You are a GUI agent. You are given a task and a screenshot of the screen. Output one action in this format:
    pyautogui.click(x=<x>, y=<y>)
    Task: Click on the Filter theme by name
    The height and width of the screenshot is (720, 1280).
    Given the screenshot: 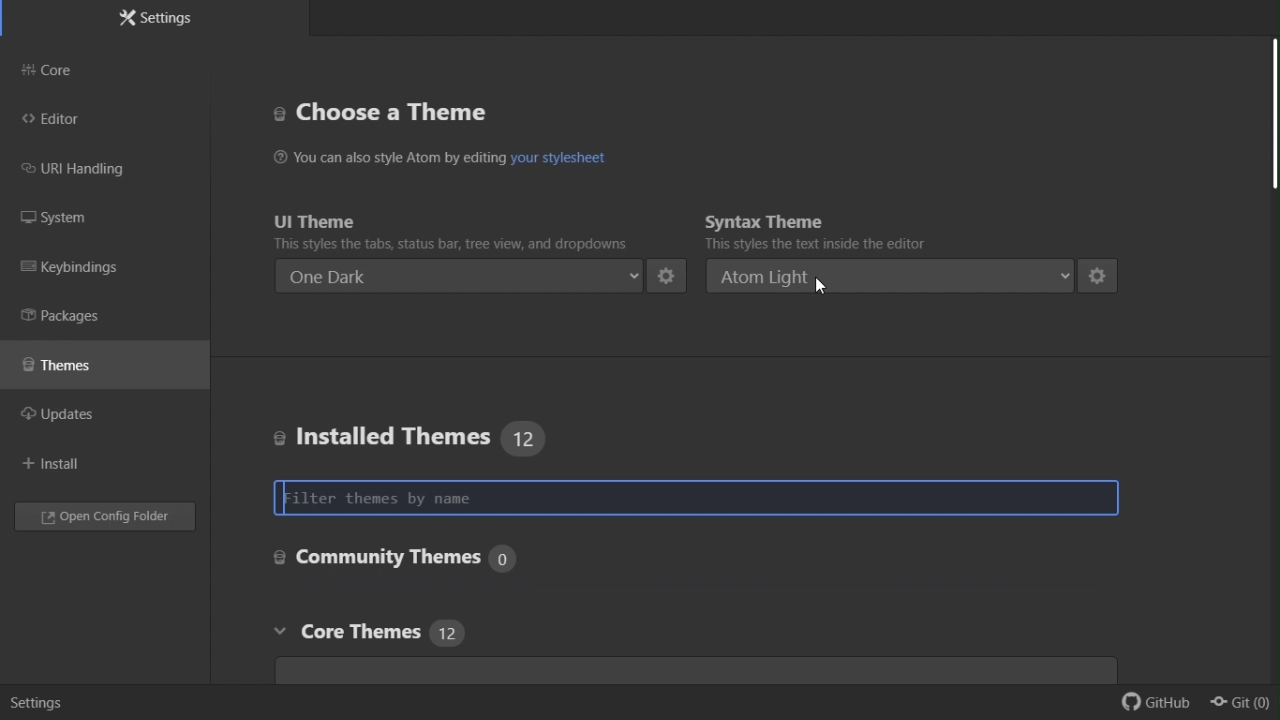 What is the action you would take?
    pyautogui.click(x=695, y=498)
    